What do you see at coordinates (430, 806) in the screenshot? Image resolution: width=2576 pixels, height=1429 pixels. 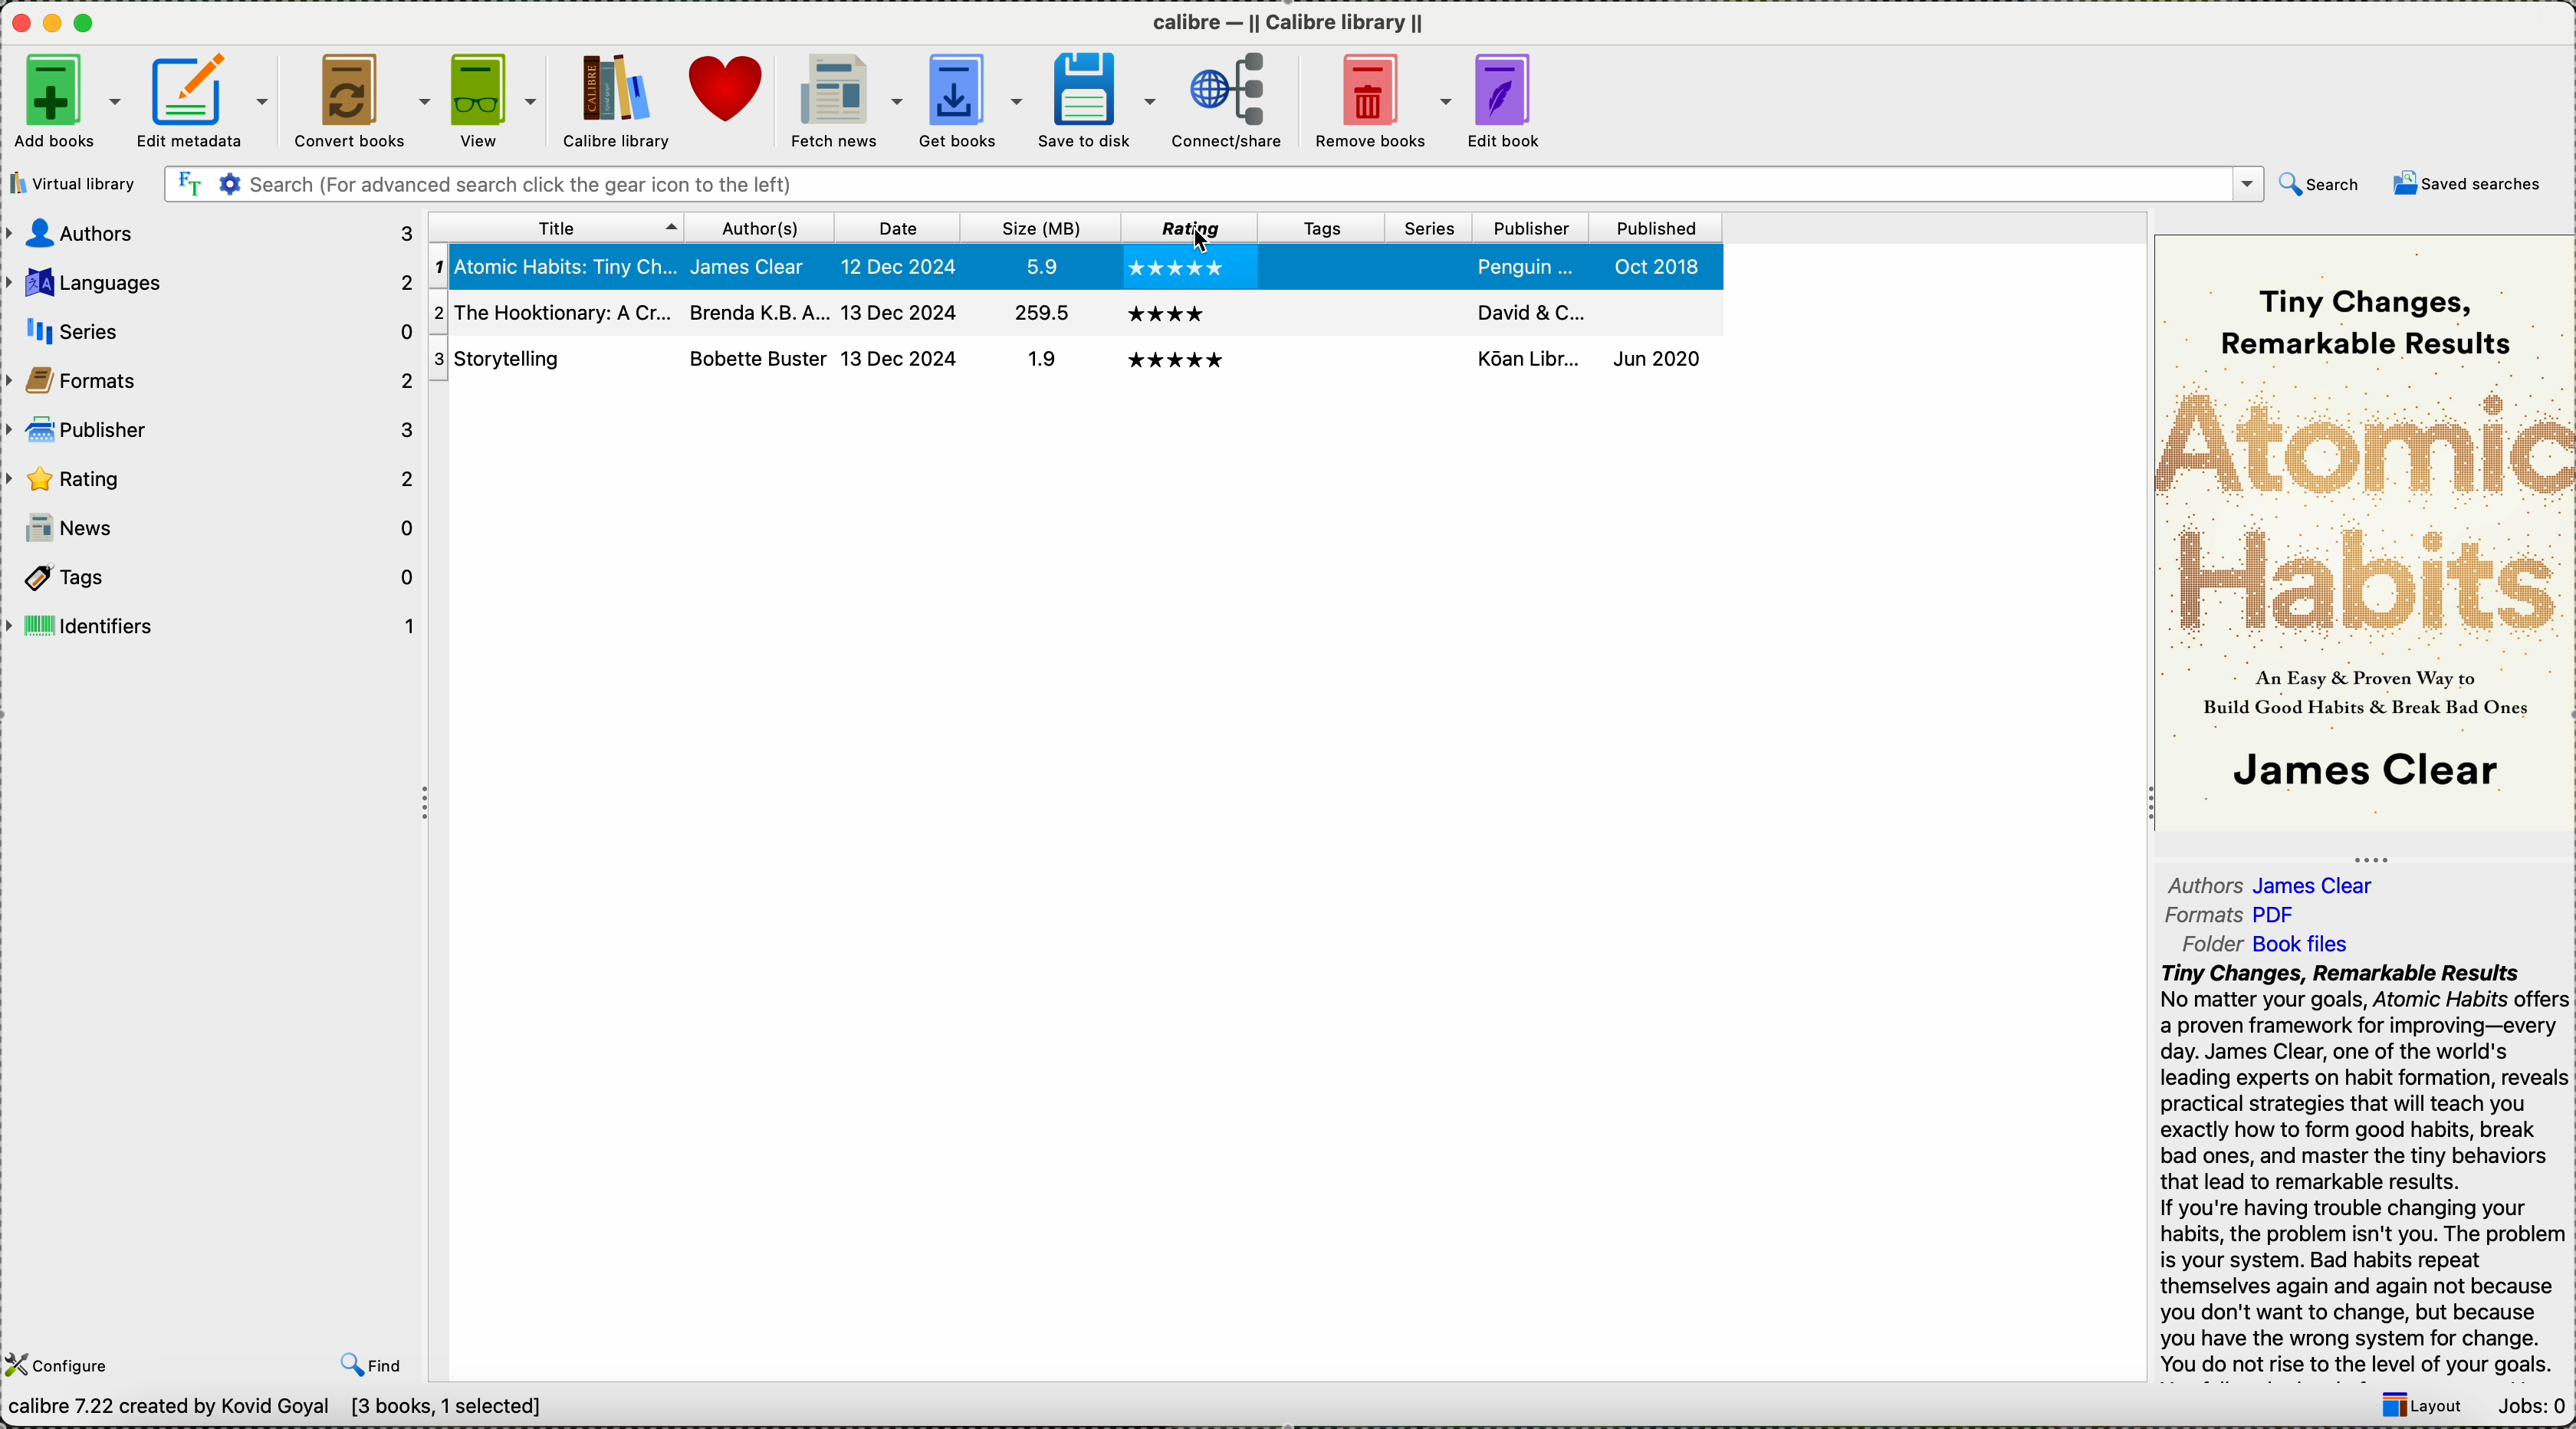 I see `Collapse` at bounding box center [430, 806].